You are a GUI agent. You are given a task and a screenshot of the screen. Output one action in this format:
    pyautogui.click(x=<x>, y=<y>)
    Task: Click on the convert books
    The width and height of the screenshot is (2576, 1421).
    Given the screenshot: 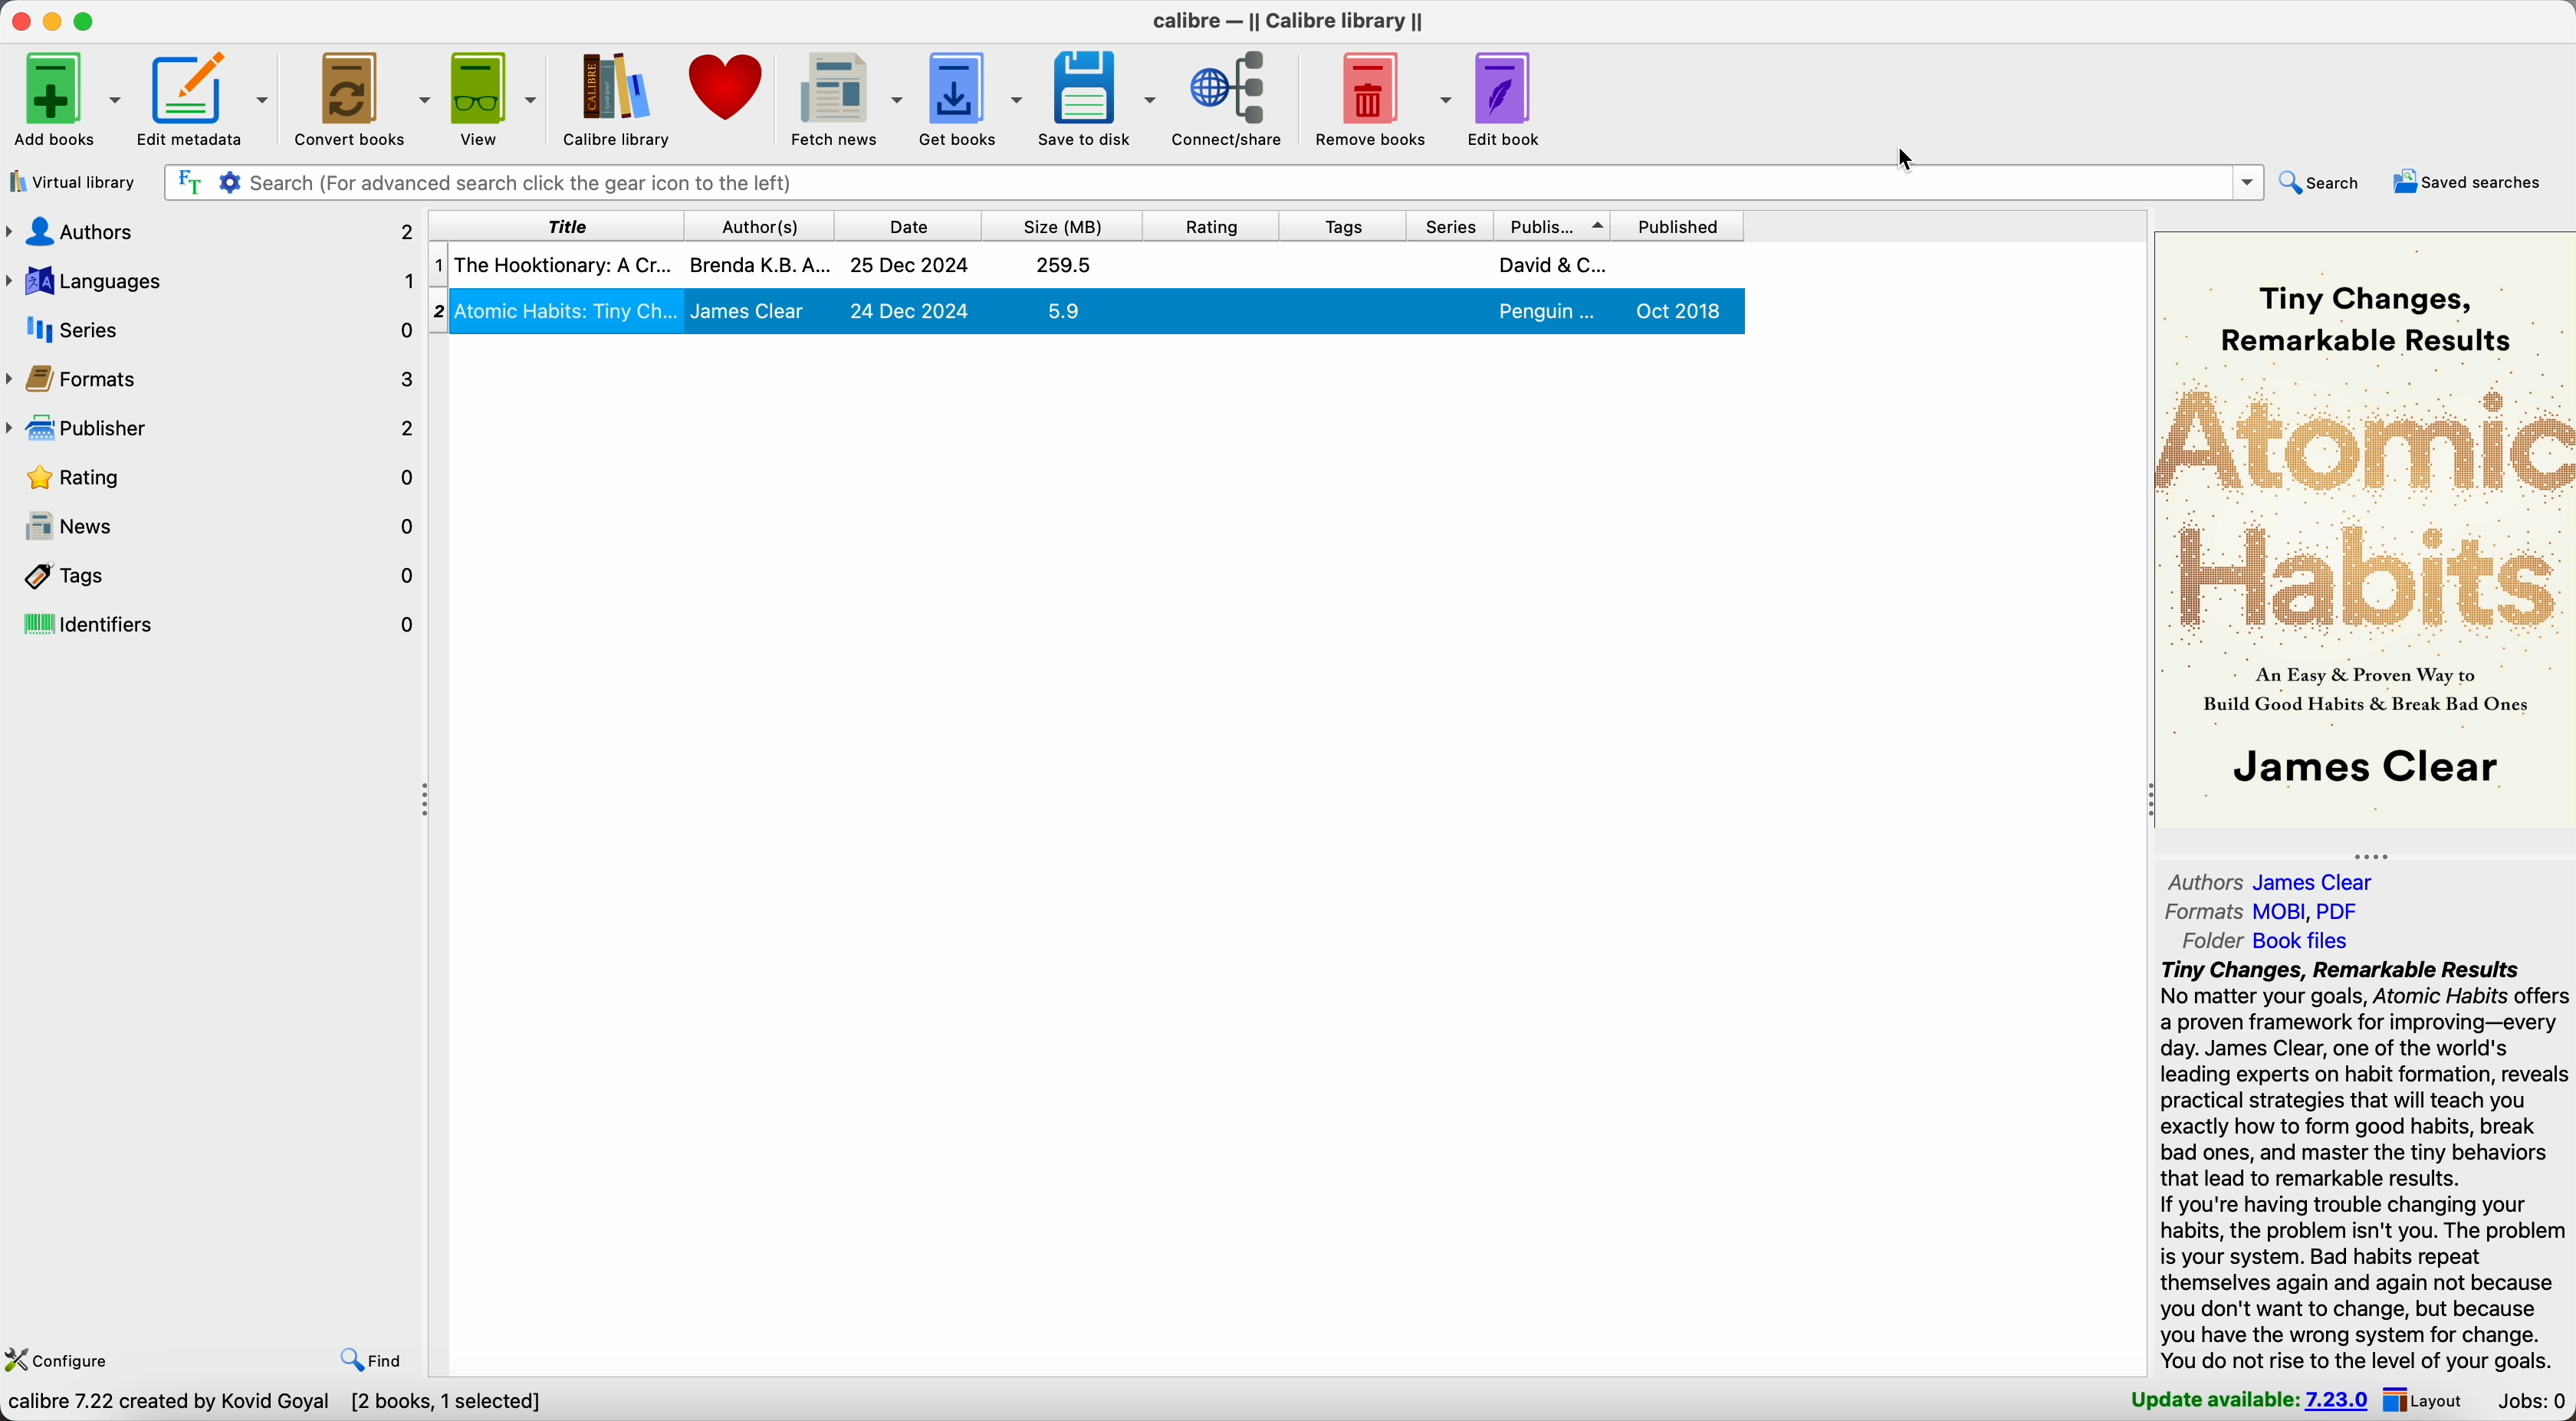 What is the action you would take?
    pyautogui.click(x=364, y=100)
    